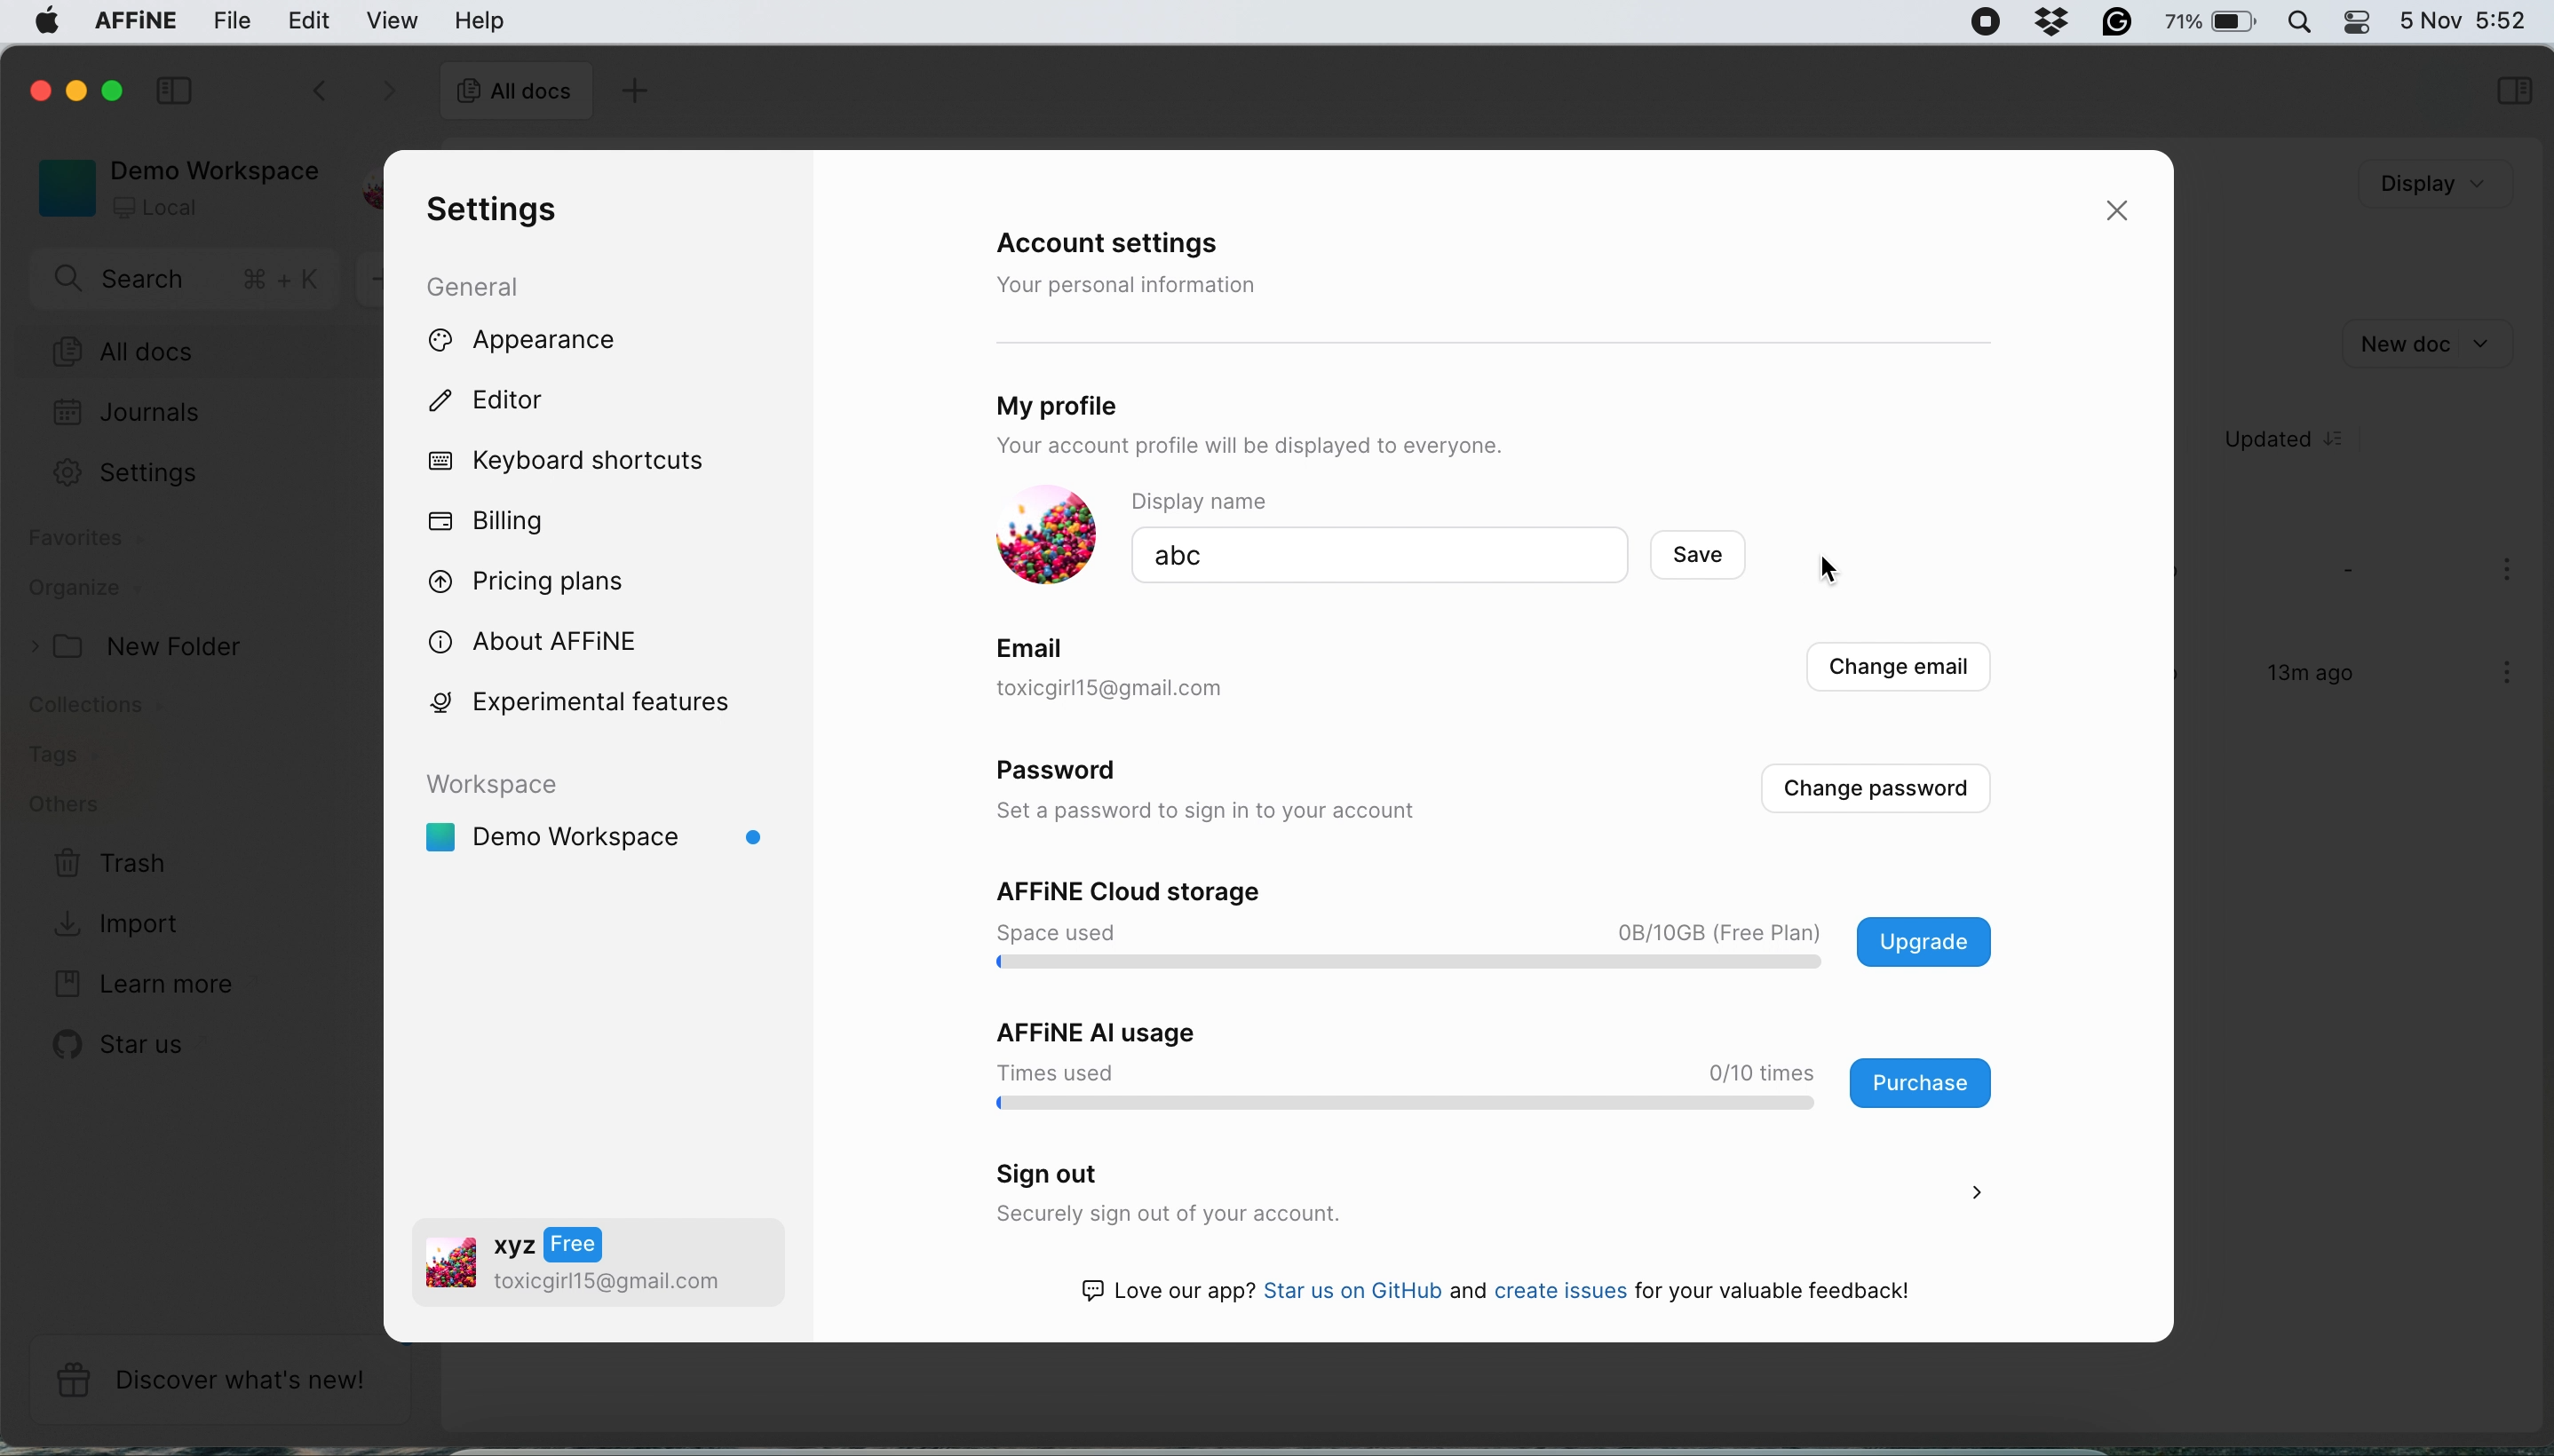 This screenshot has height=1456, width=2554. What do you see at coordinates (2424, 341) in the screenshot?
I see `new doc` at bounding box center [2424, 341].